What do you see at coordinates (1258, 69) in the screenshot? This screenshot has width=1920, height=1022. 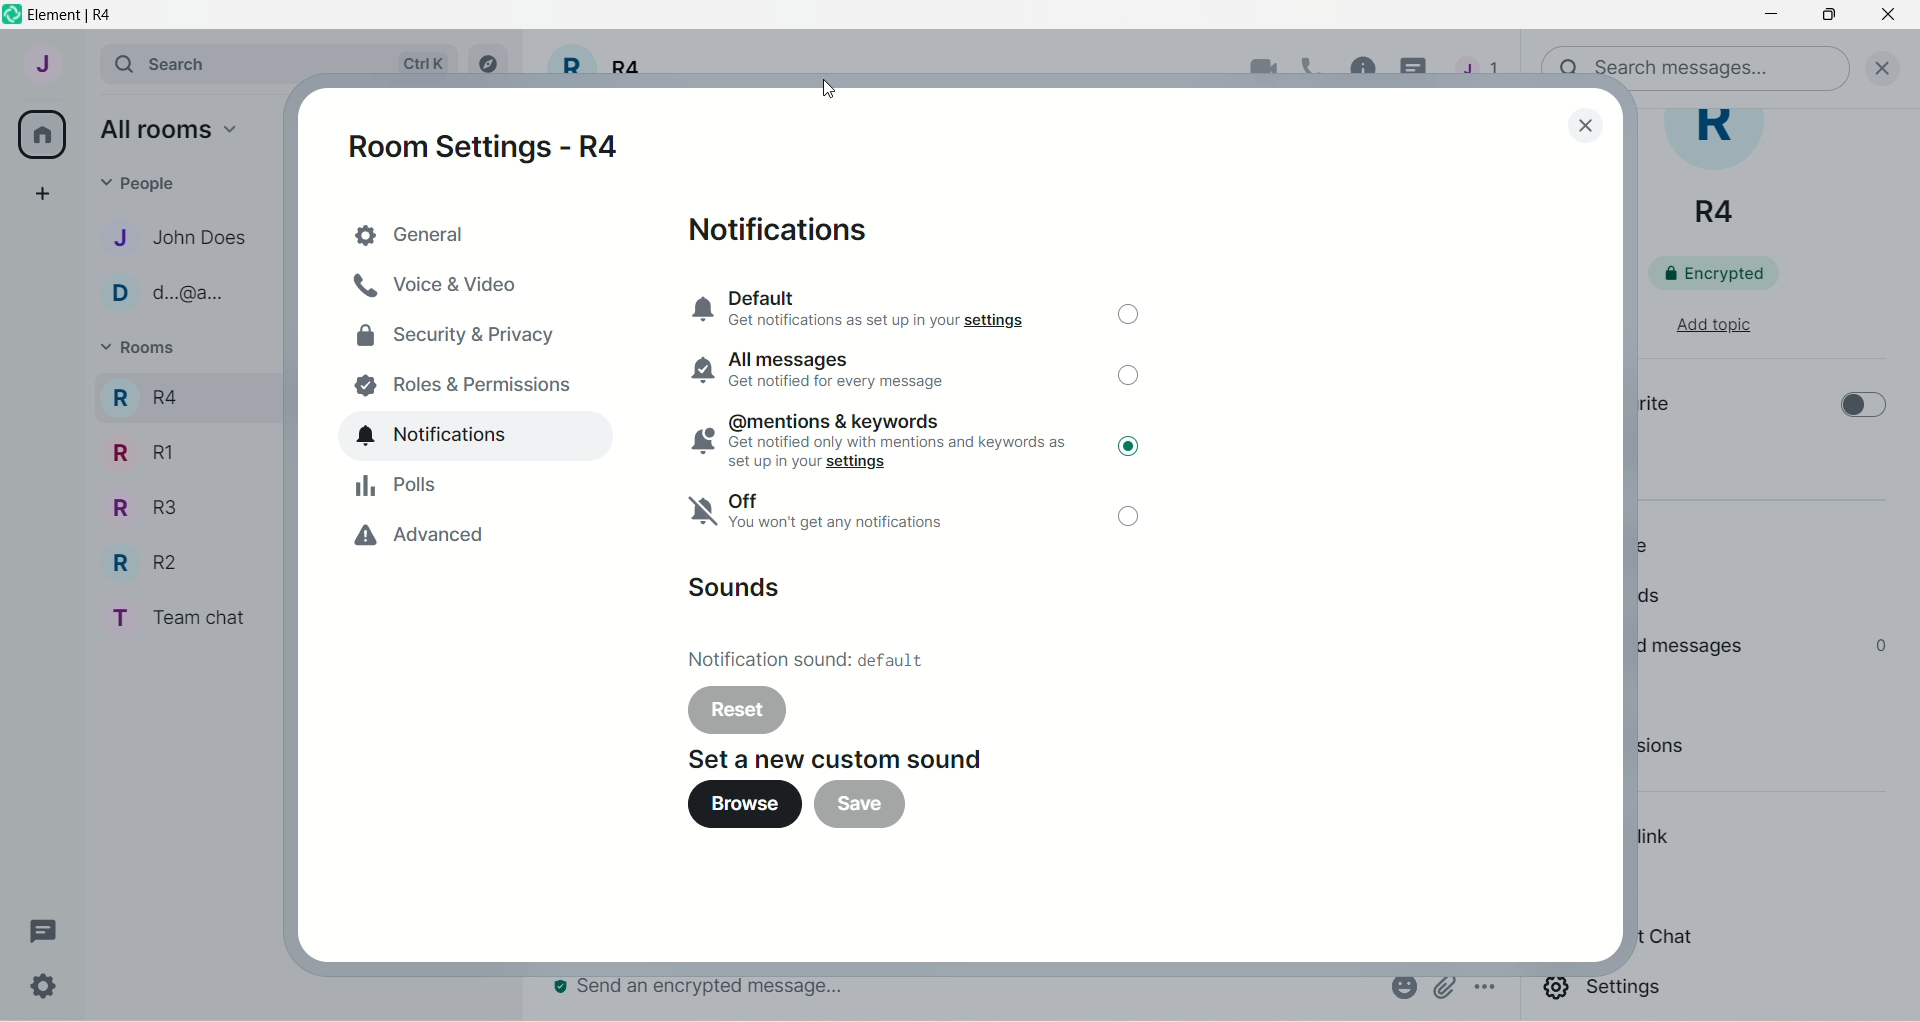 I see `video call` at bounding box center [1258, 69].